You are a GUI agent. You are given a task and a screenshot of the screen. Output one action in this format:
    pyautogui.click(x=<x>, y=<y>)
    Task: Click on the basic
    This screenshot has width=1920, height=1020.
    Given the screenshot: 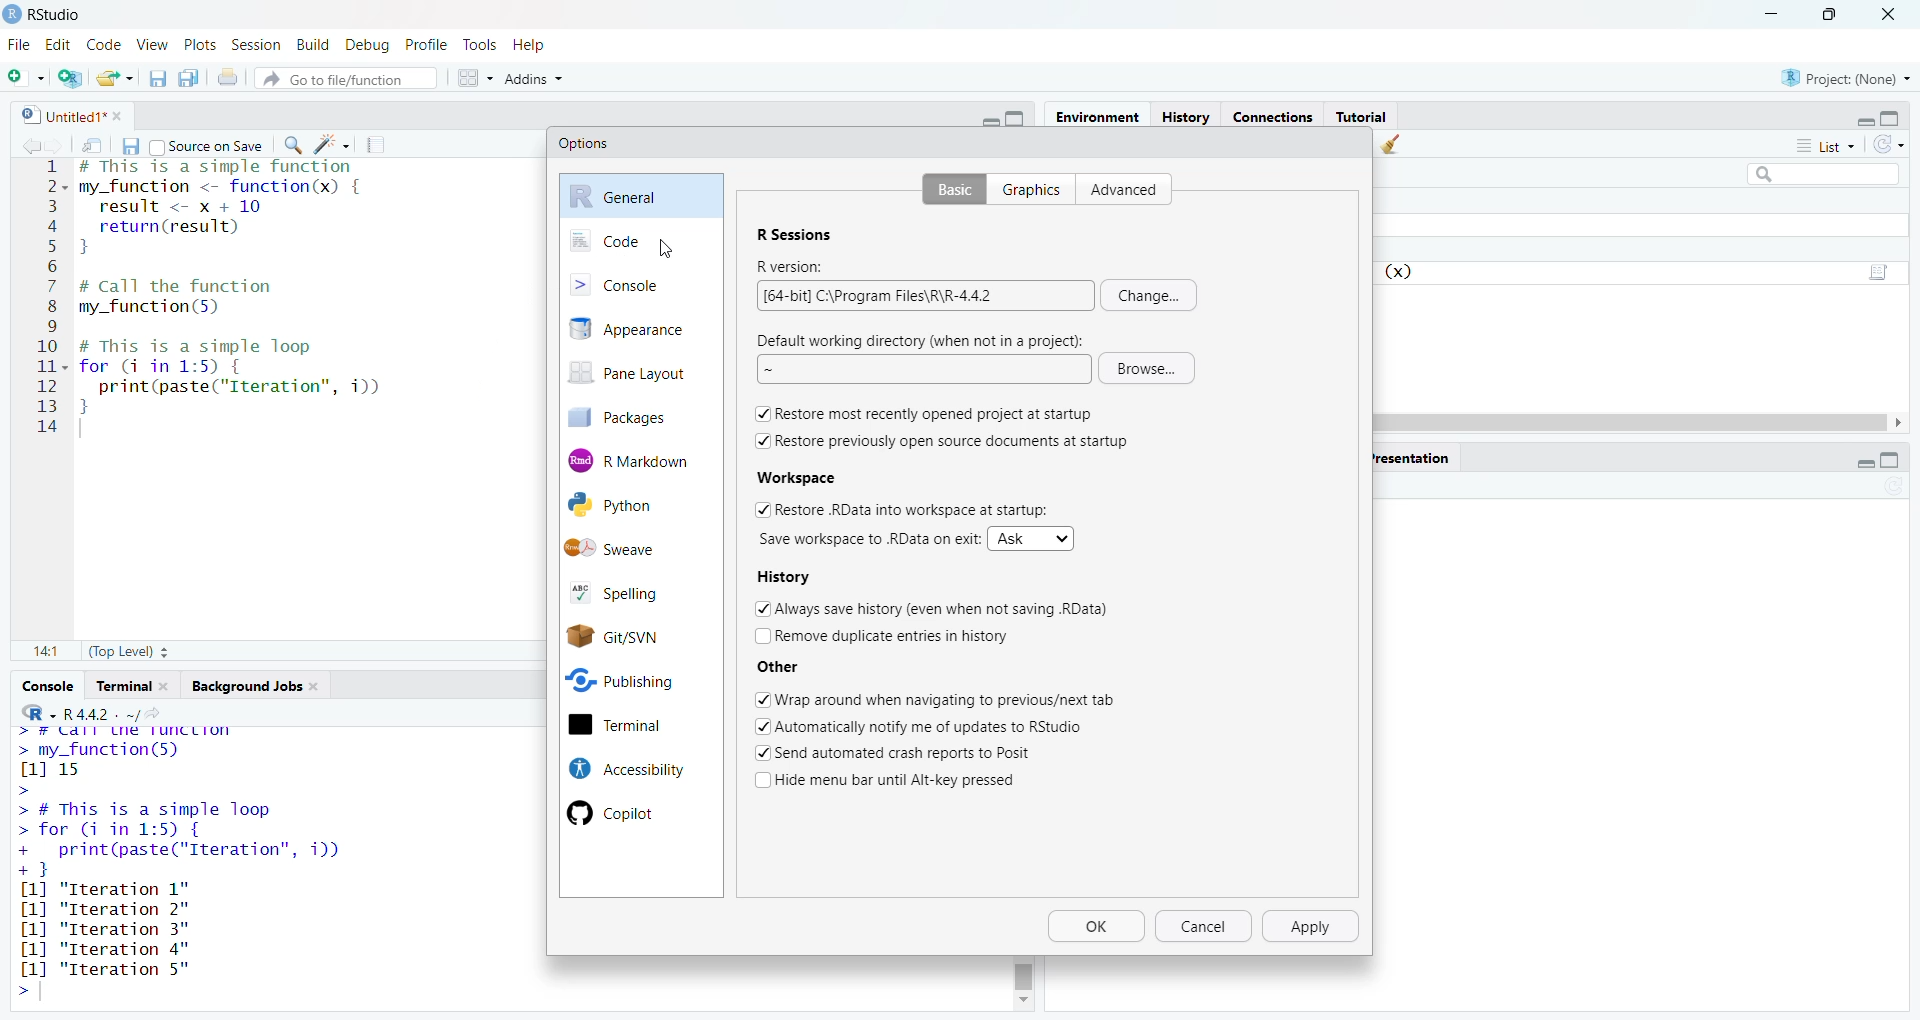 What is the action you would take?
    pyautogui.click(x=953, y=187)
    